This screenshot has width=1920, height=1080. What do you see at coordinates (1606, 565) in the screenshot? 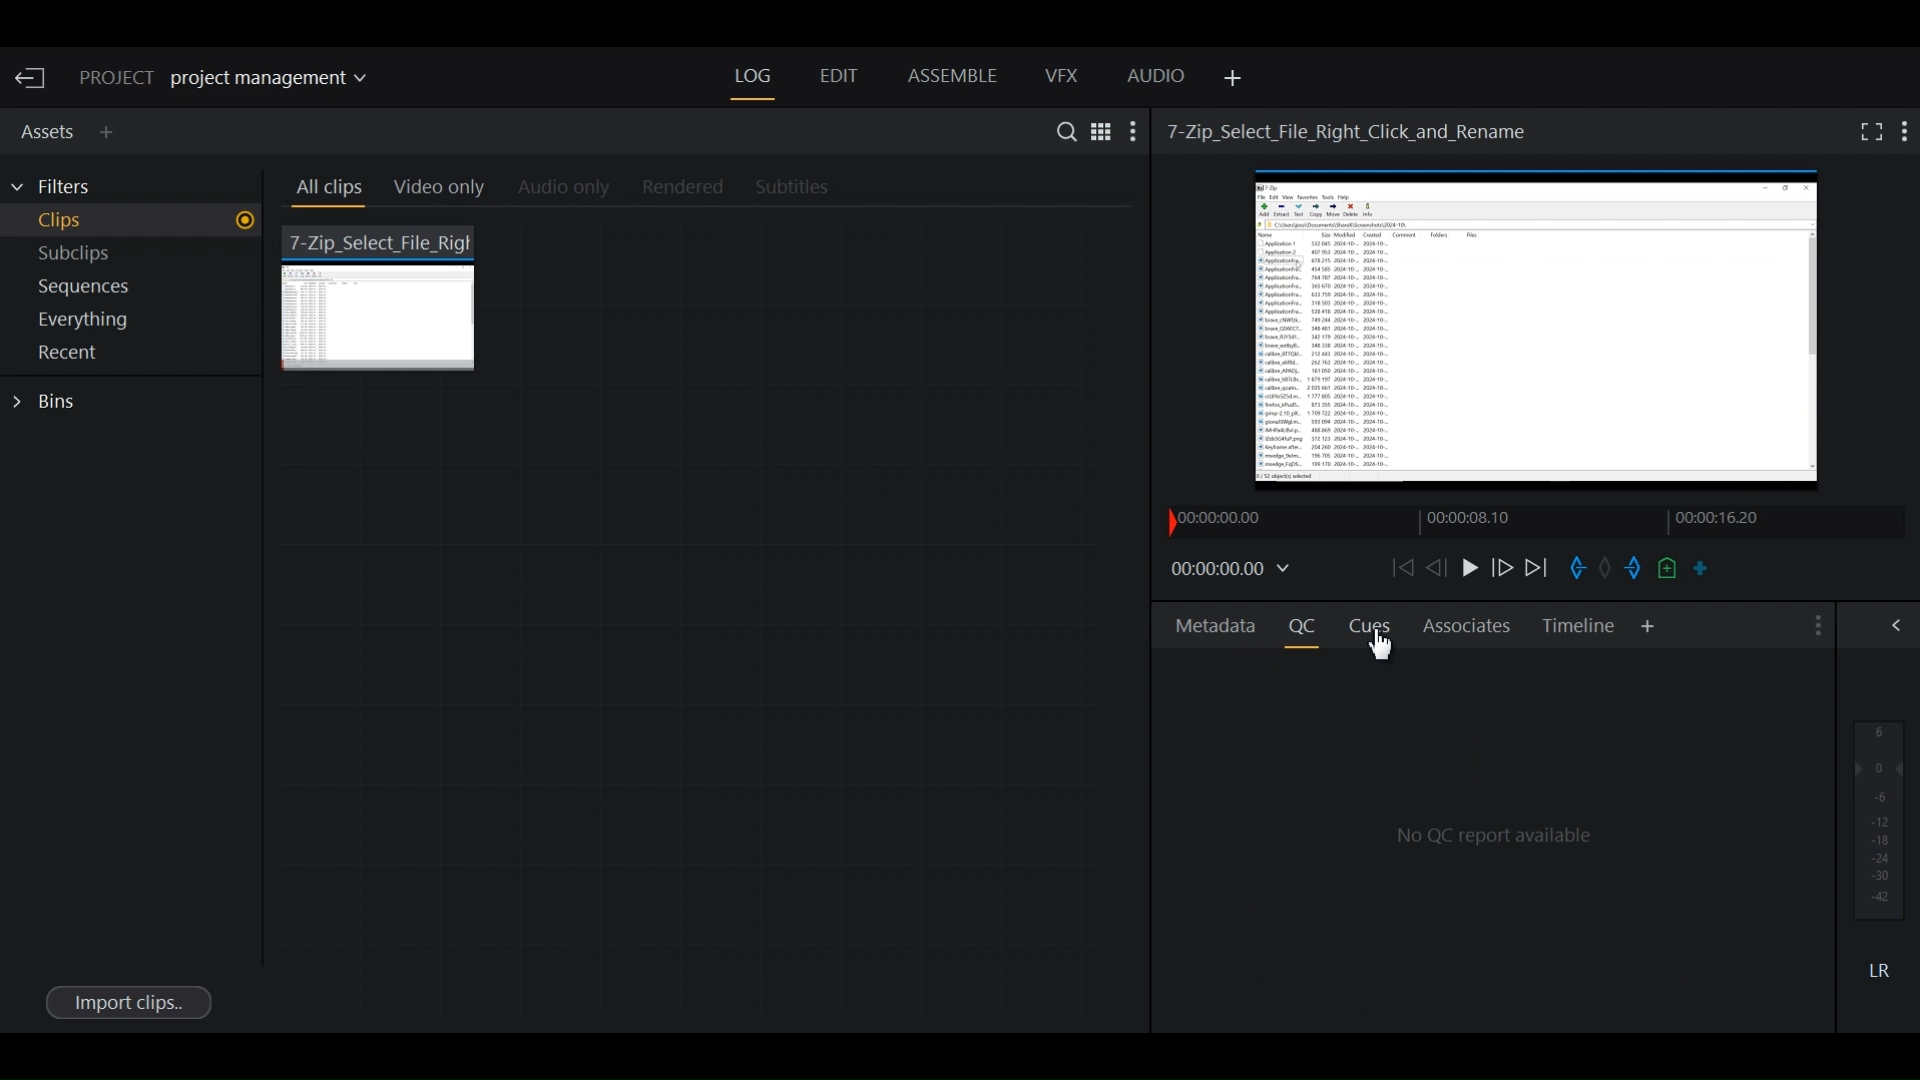
I see `Task` at bounding box center [1606, 565].